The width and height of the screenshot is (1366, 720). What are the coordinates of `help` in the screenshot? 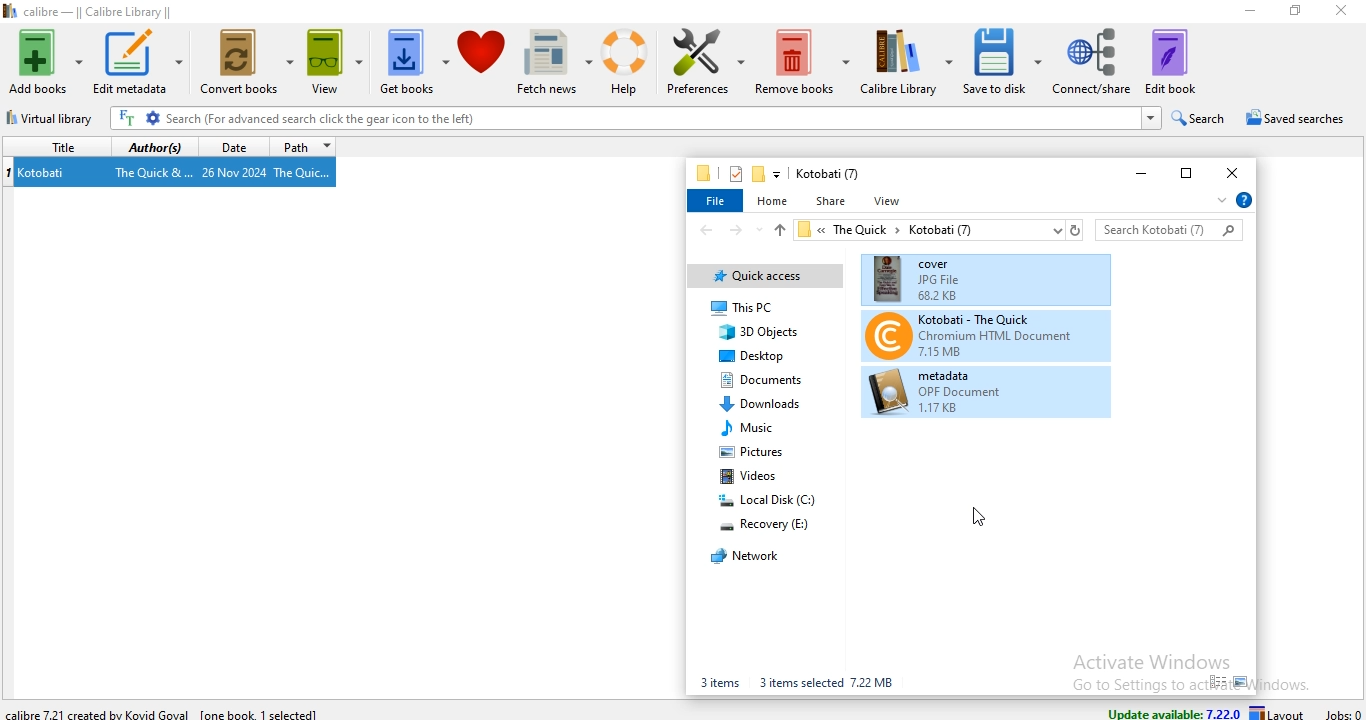 It's located at (624, 61).